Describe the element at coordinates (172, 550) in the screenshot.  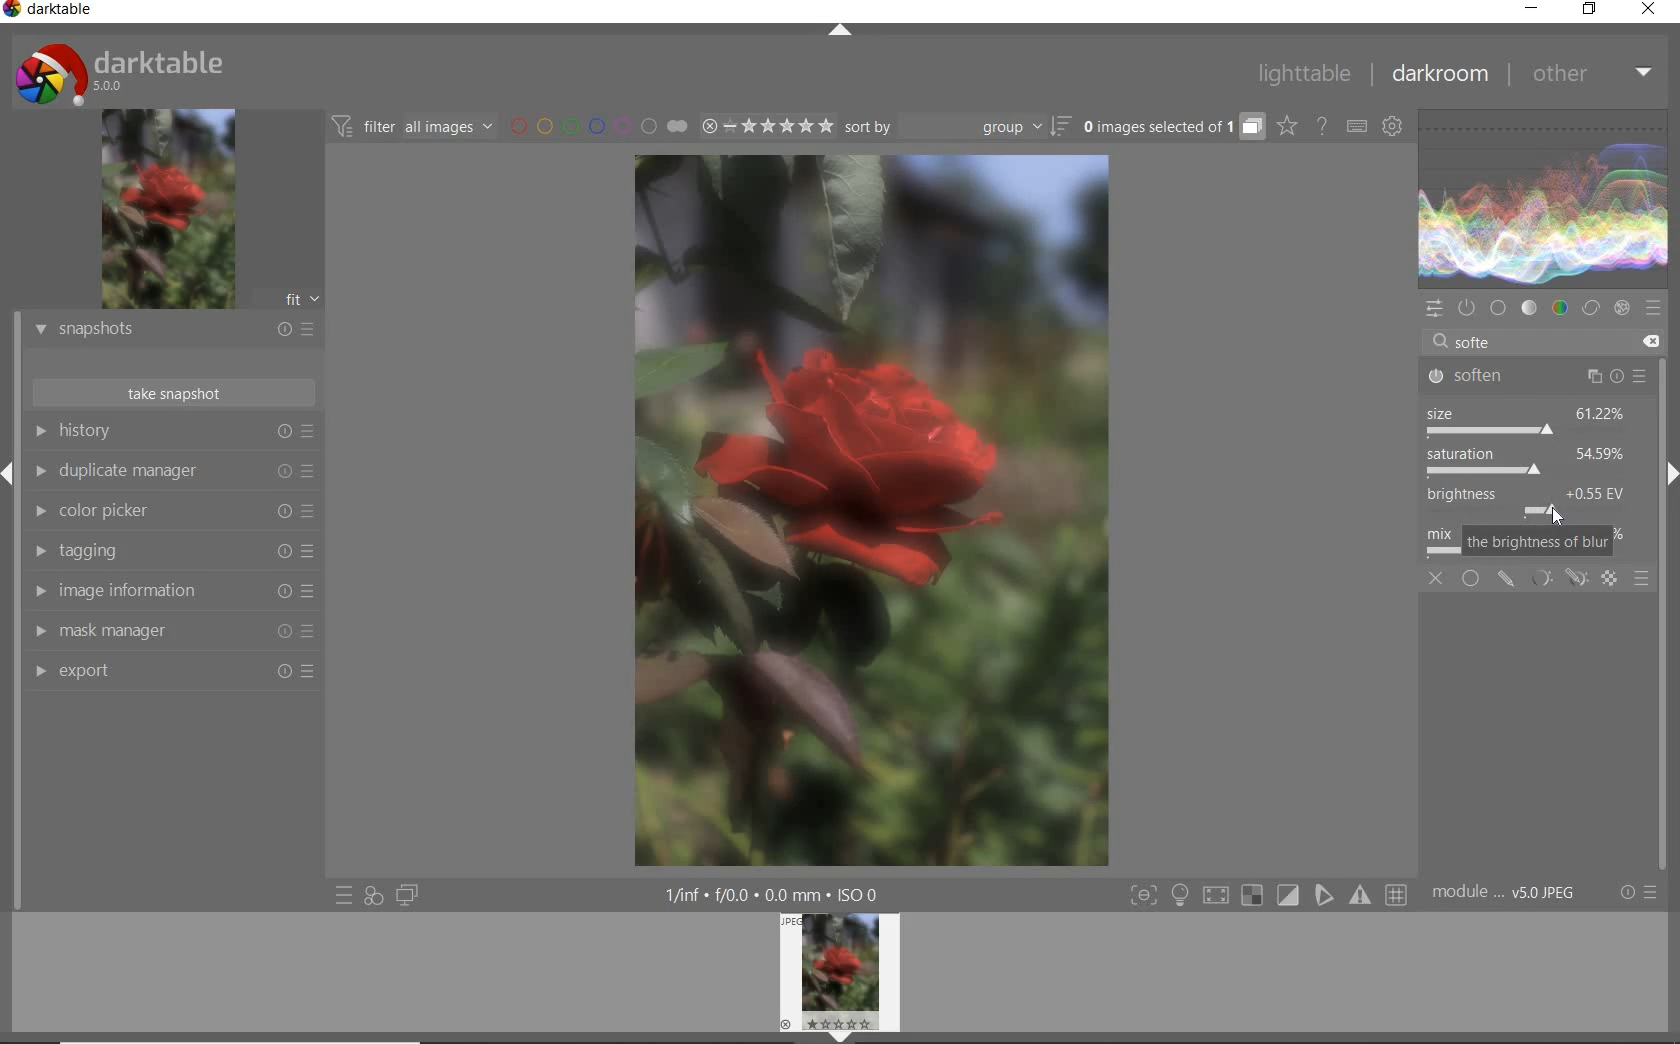
I see `tagging` at that location.